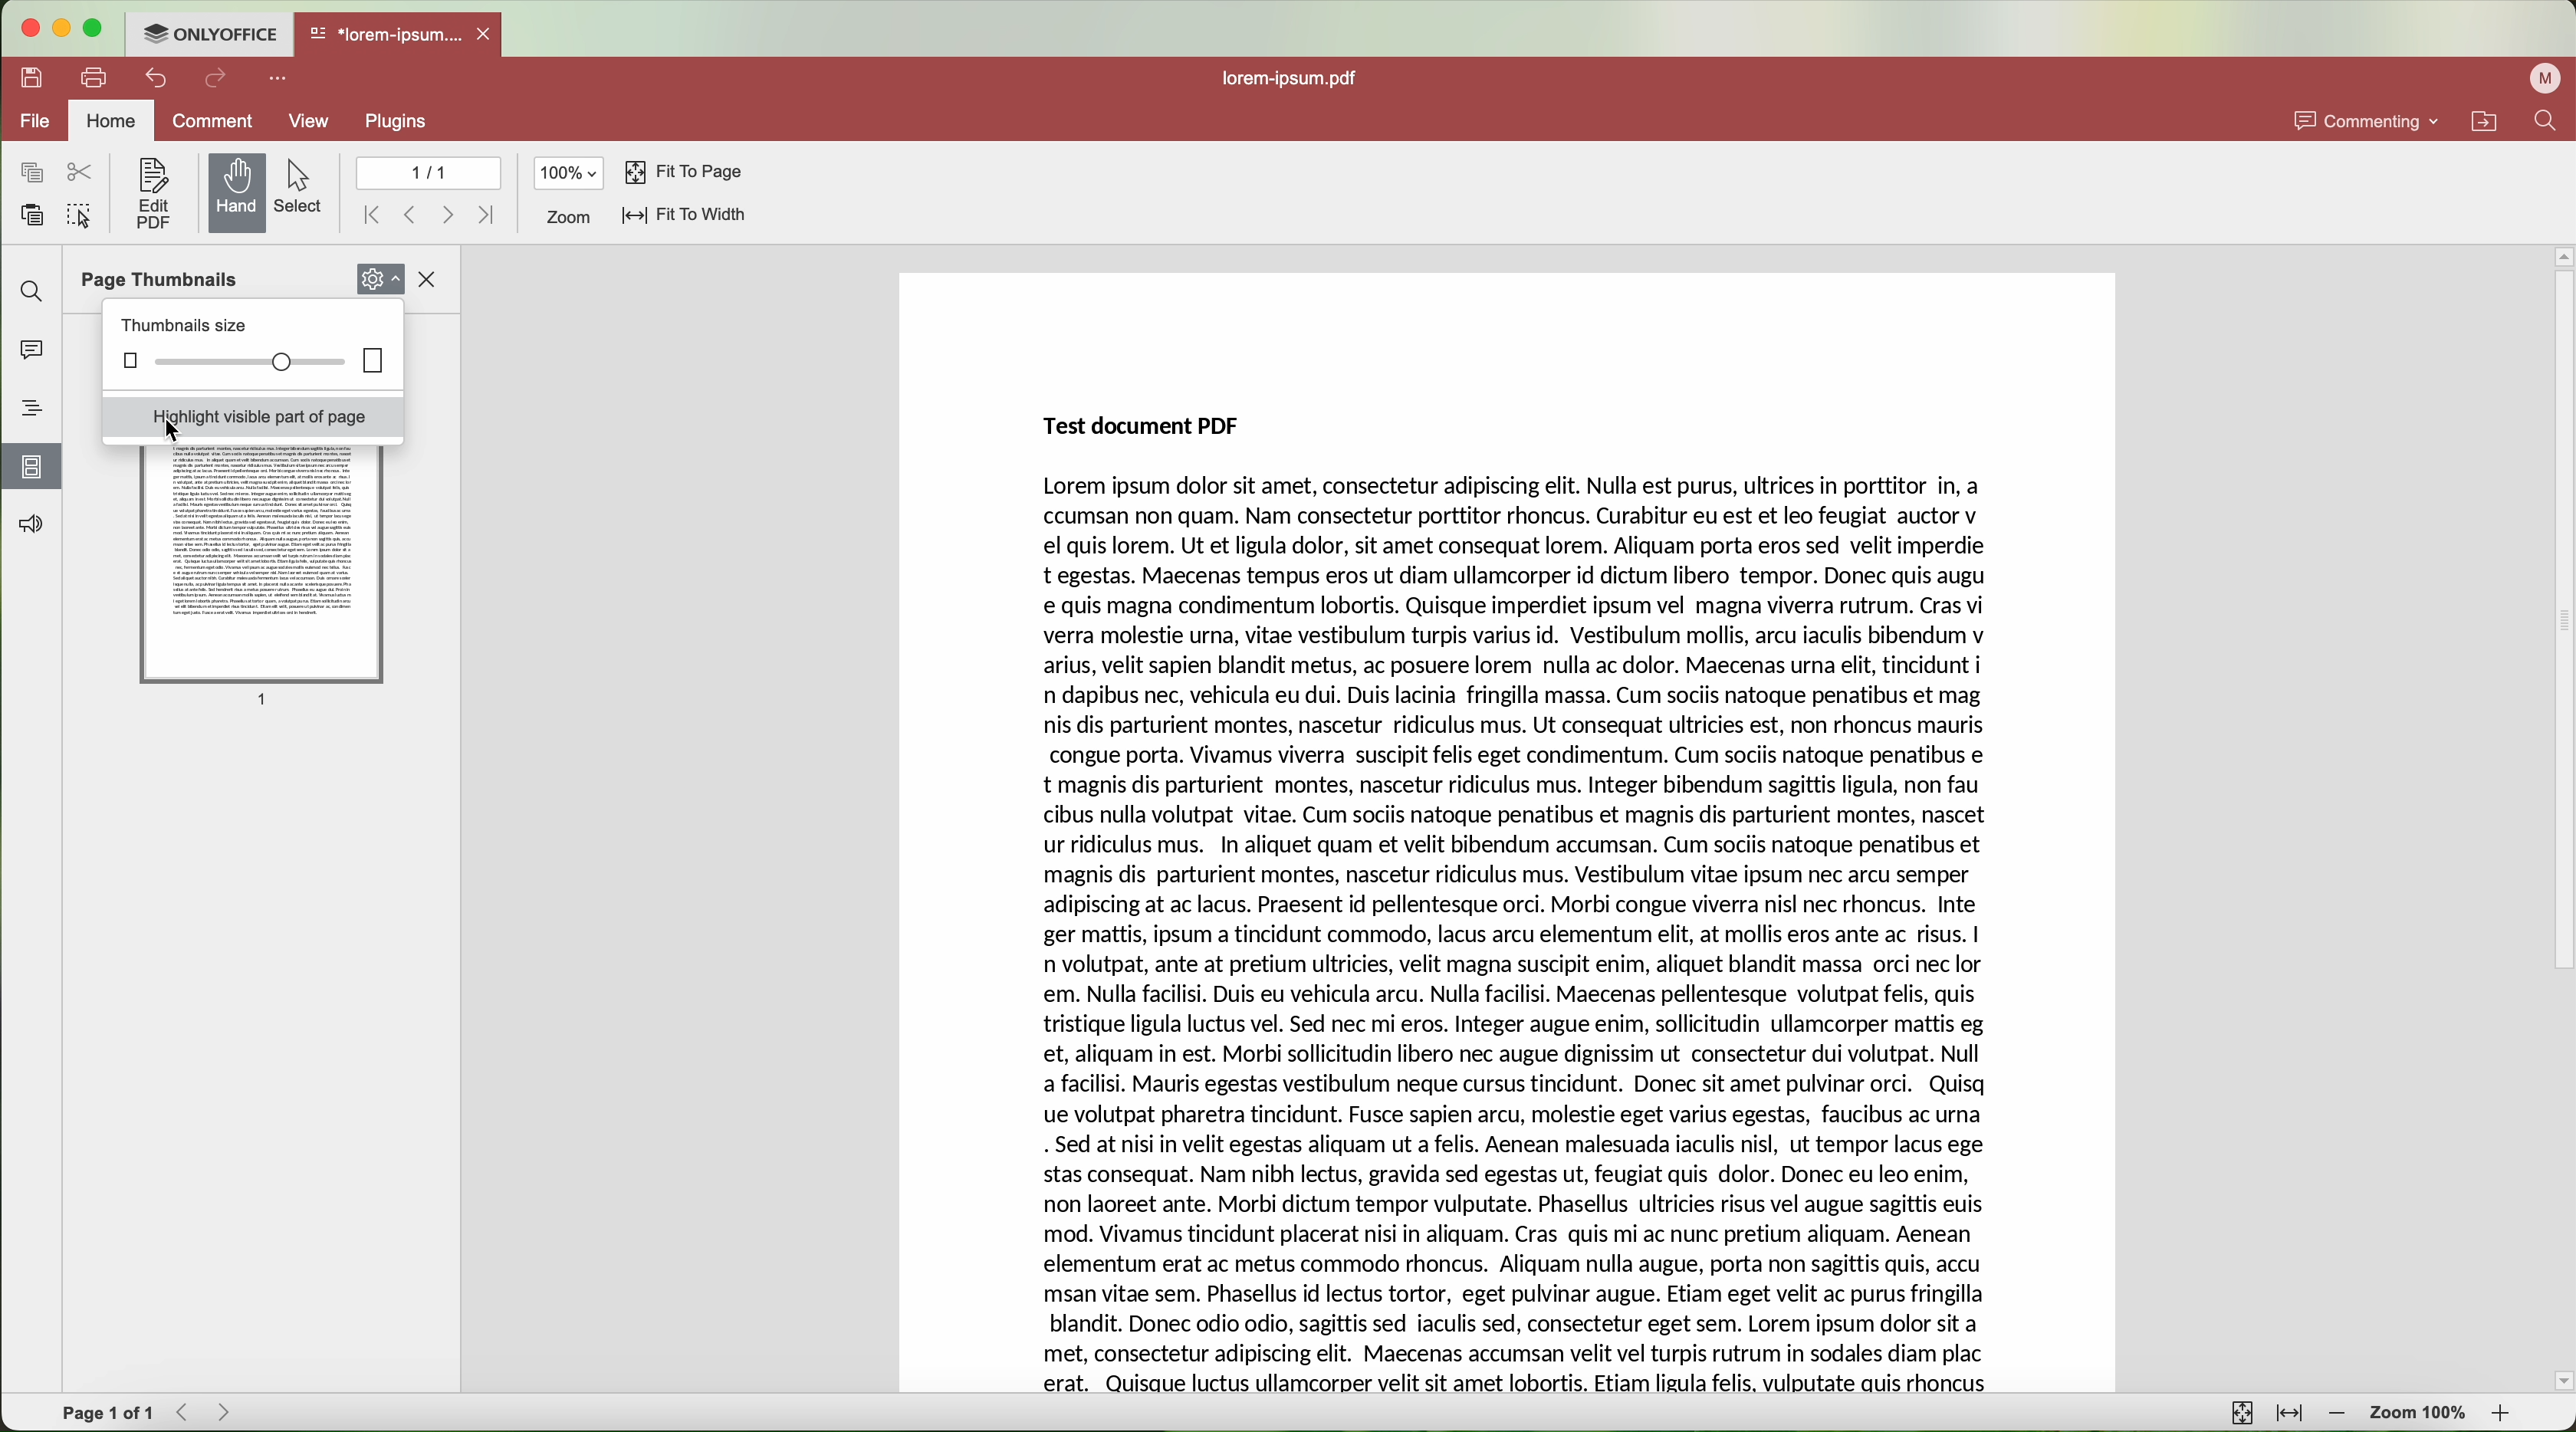 The height and width of the screenshot is (1432, 2576). Describe the element at coordinates (237, 192) in the screenshot. I see `hand` at that location.